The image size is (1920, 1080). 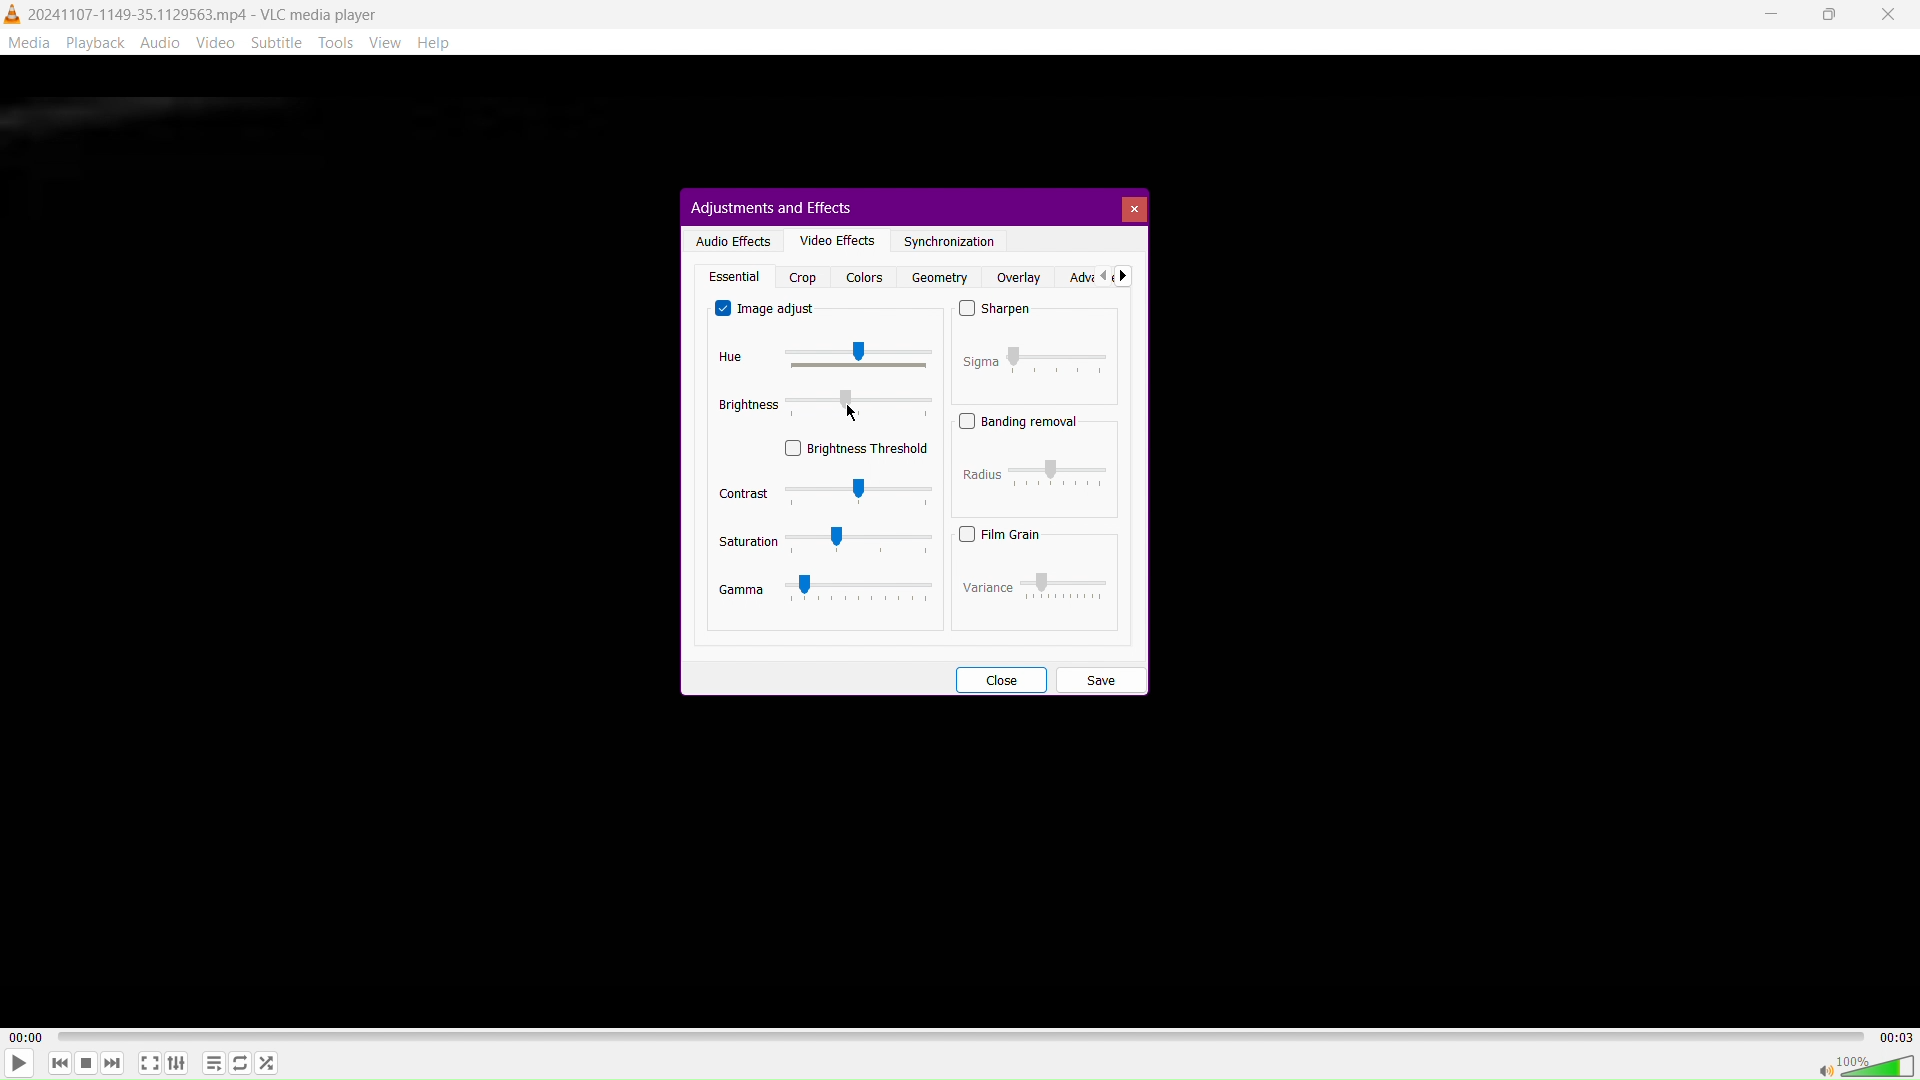 What do you see at coordinates (160, 42) in the screenshot?
I see `Audio` at bounding box center [160, 42].